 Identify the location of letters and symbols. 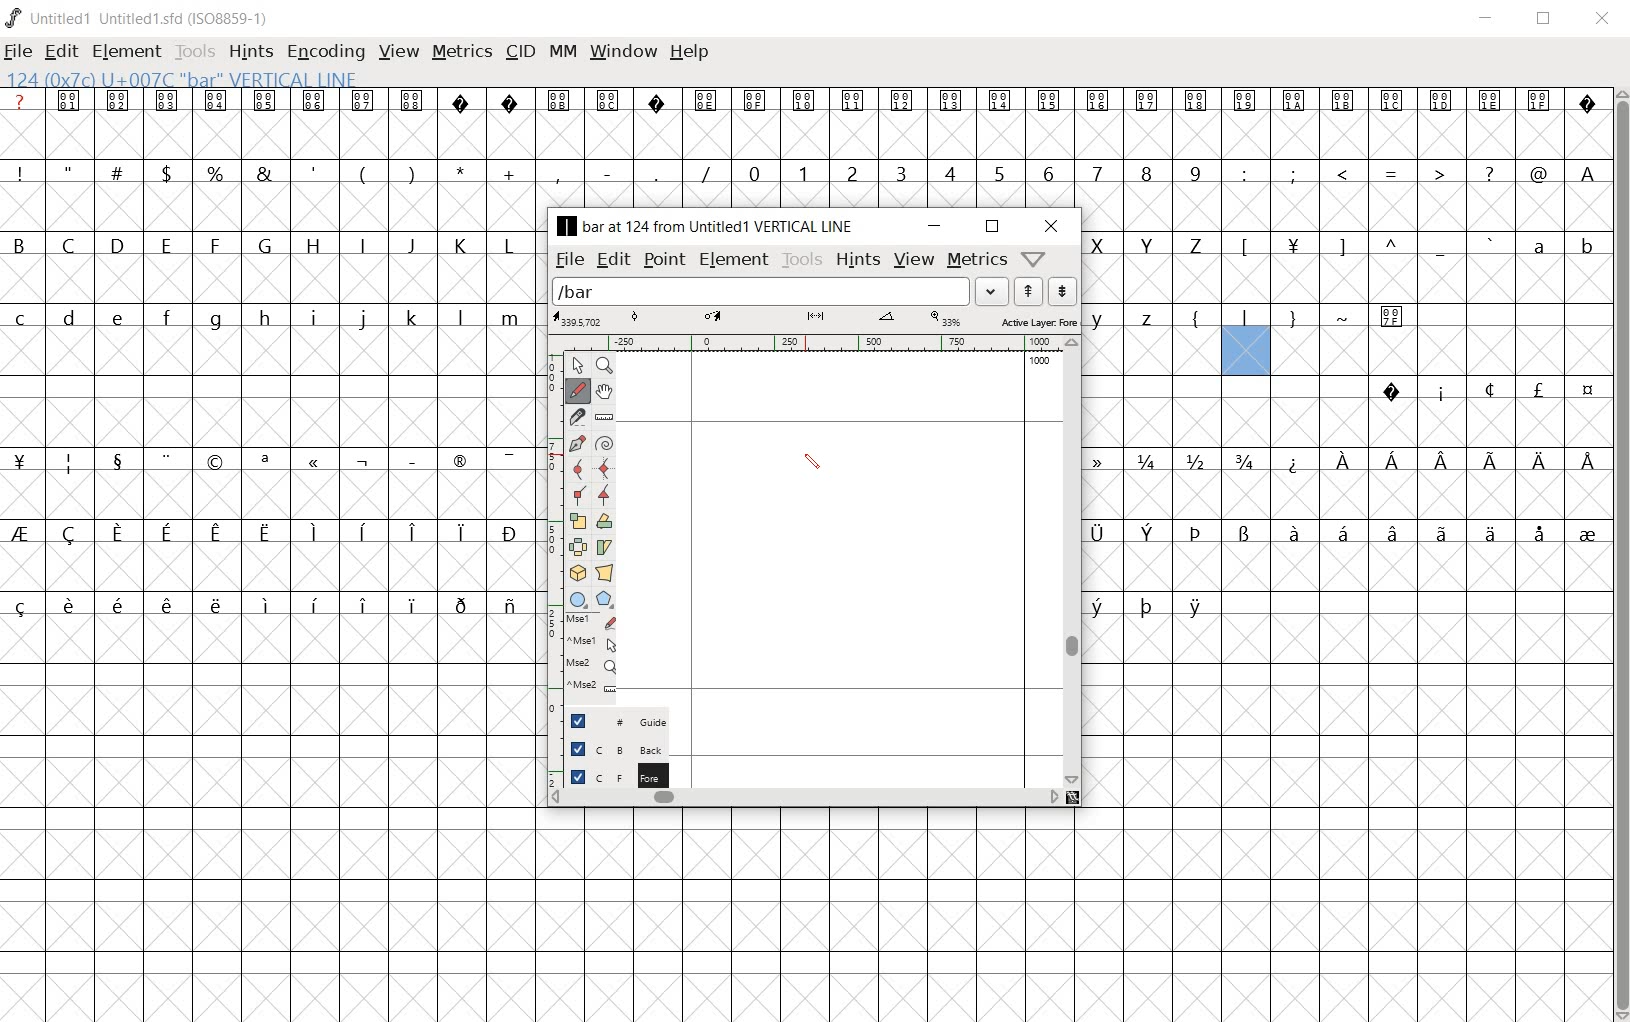
(267, 318).